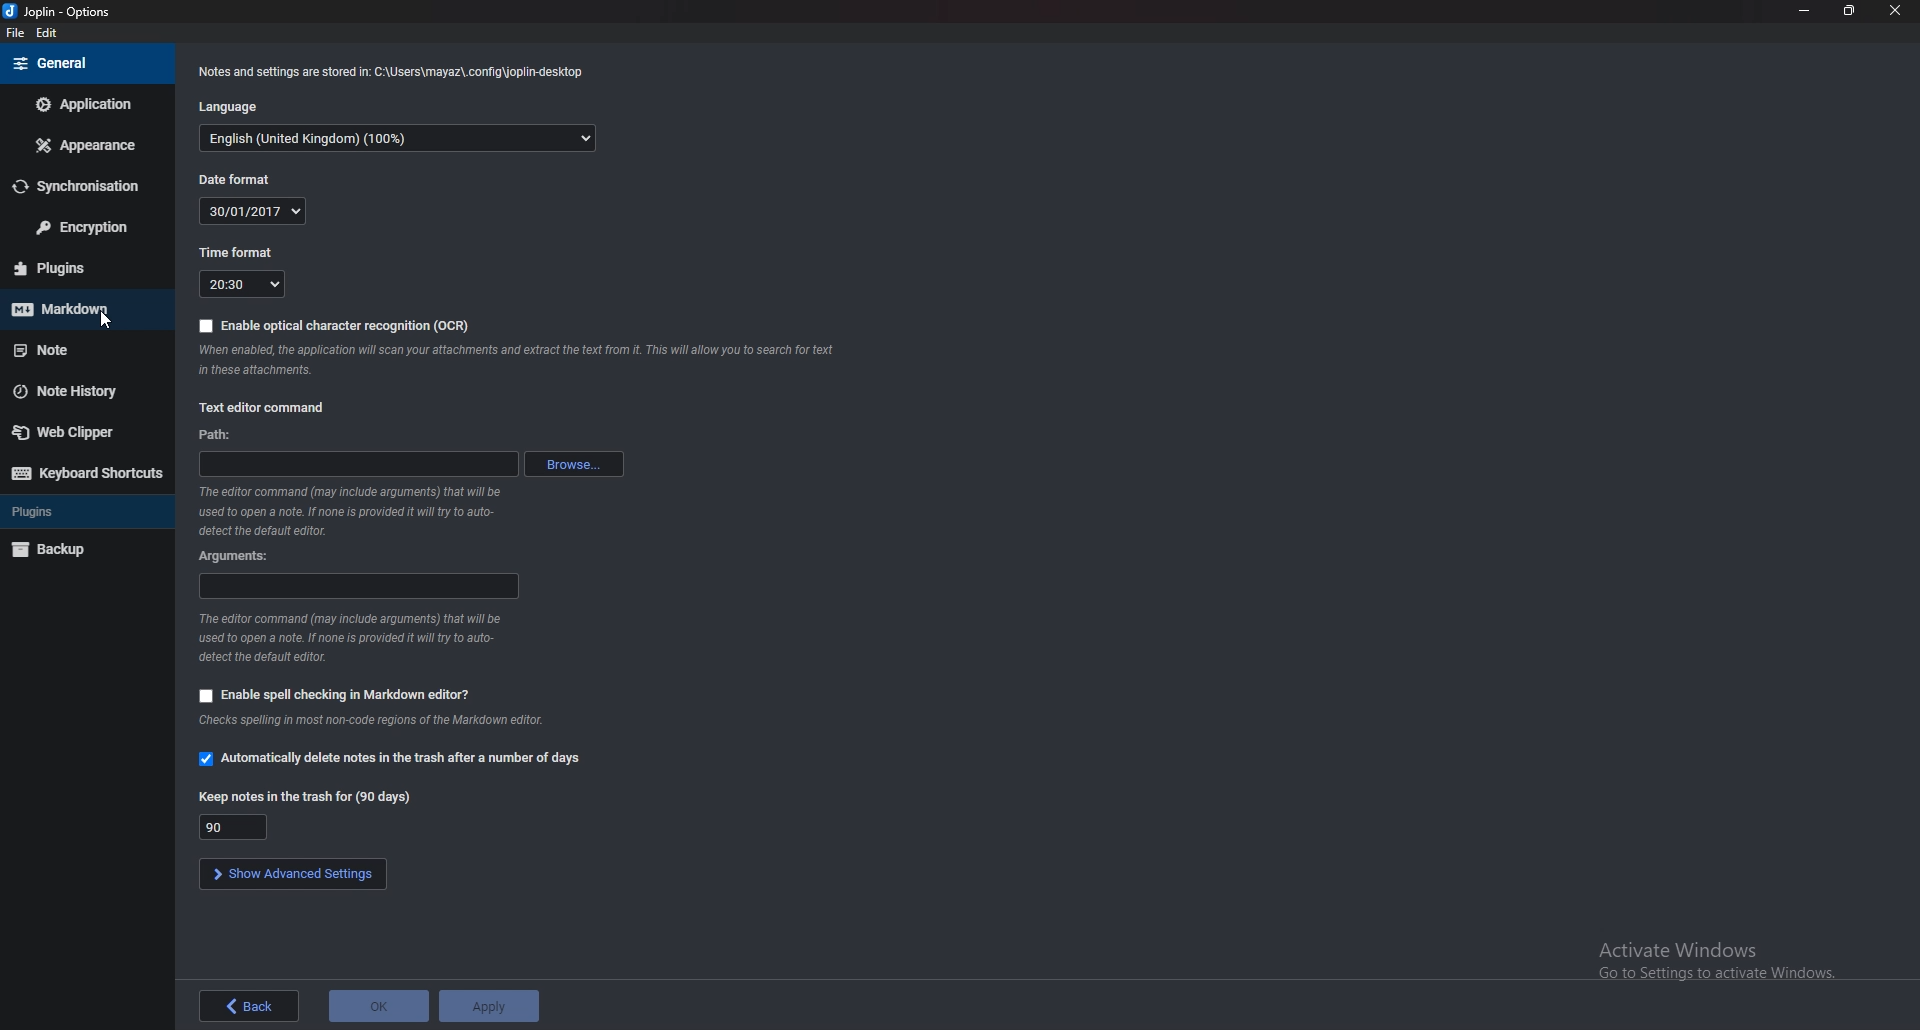 The height and width of the screenshot is (1030, 1920). I want to click on note history, so click(84, 391).